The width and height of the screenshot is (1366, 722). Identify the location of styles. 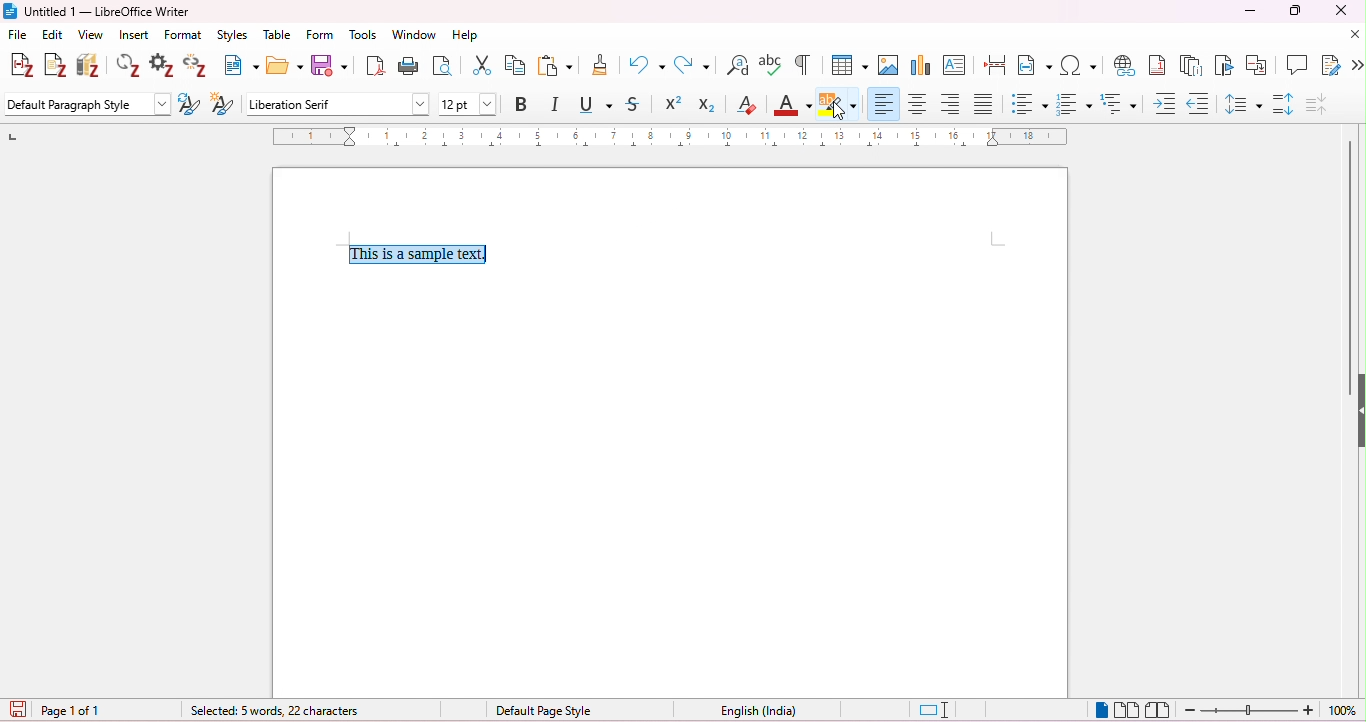
(232, 36).